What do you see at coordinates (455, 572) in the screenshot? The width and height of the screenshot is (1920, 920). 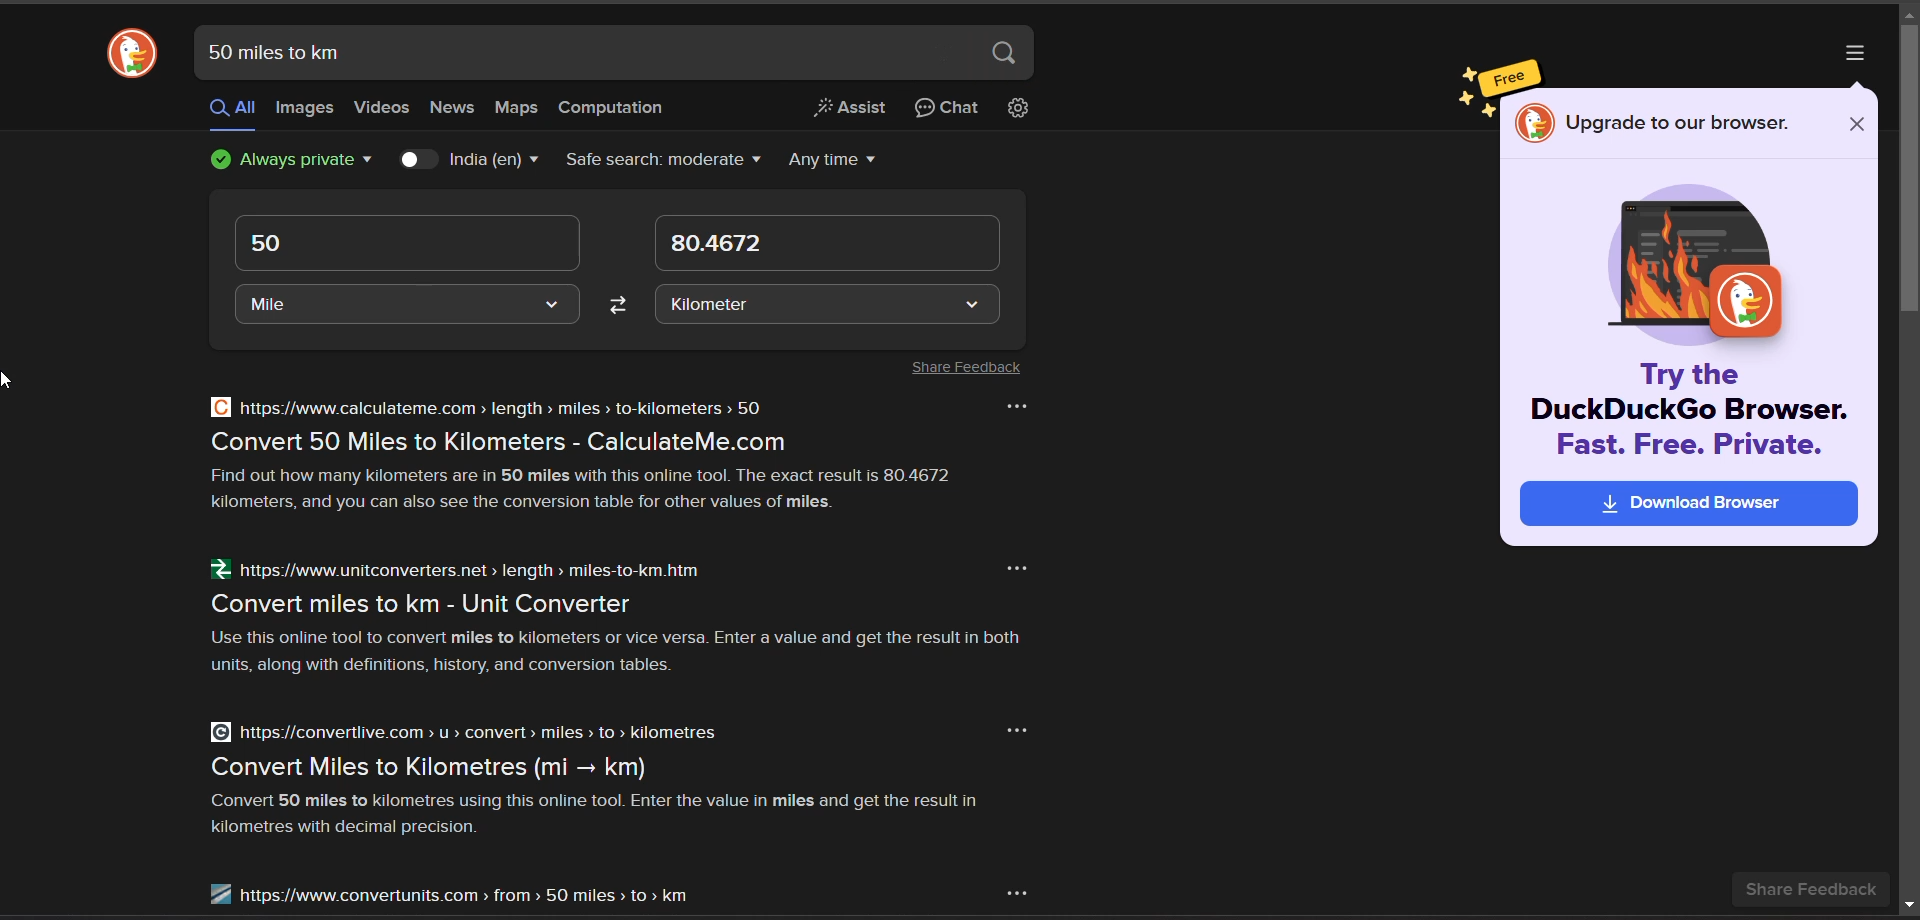 I see `https://www.unitconverters net > length > miles-to-km_htm` at bounding box center [455, 572].